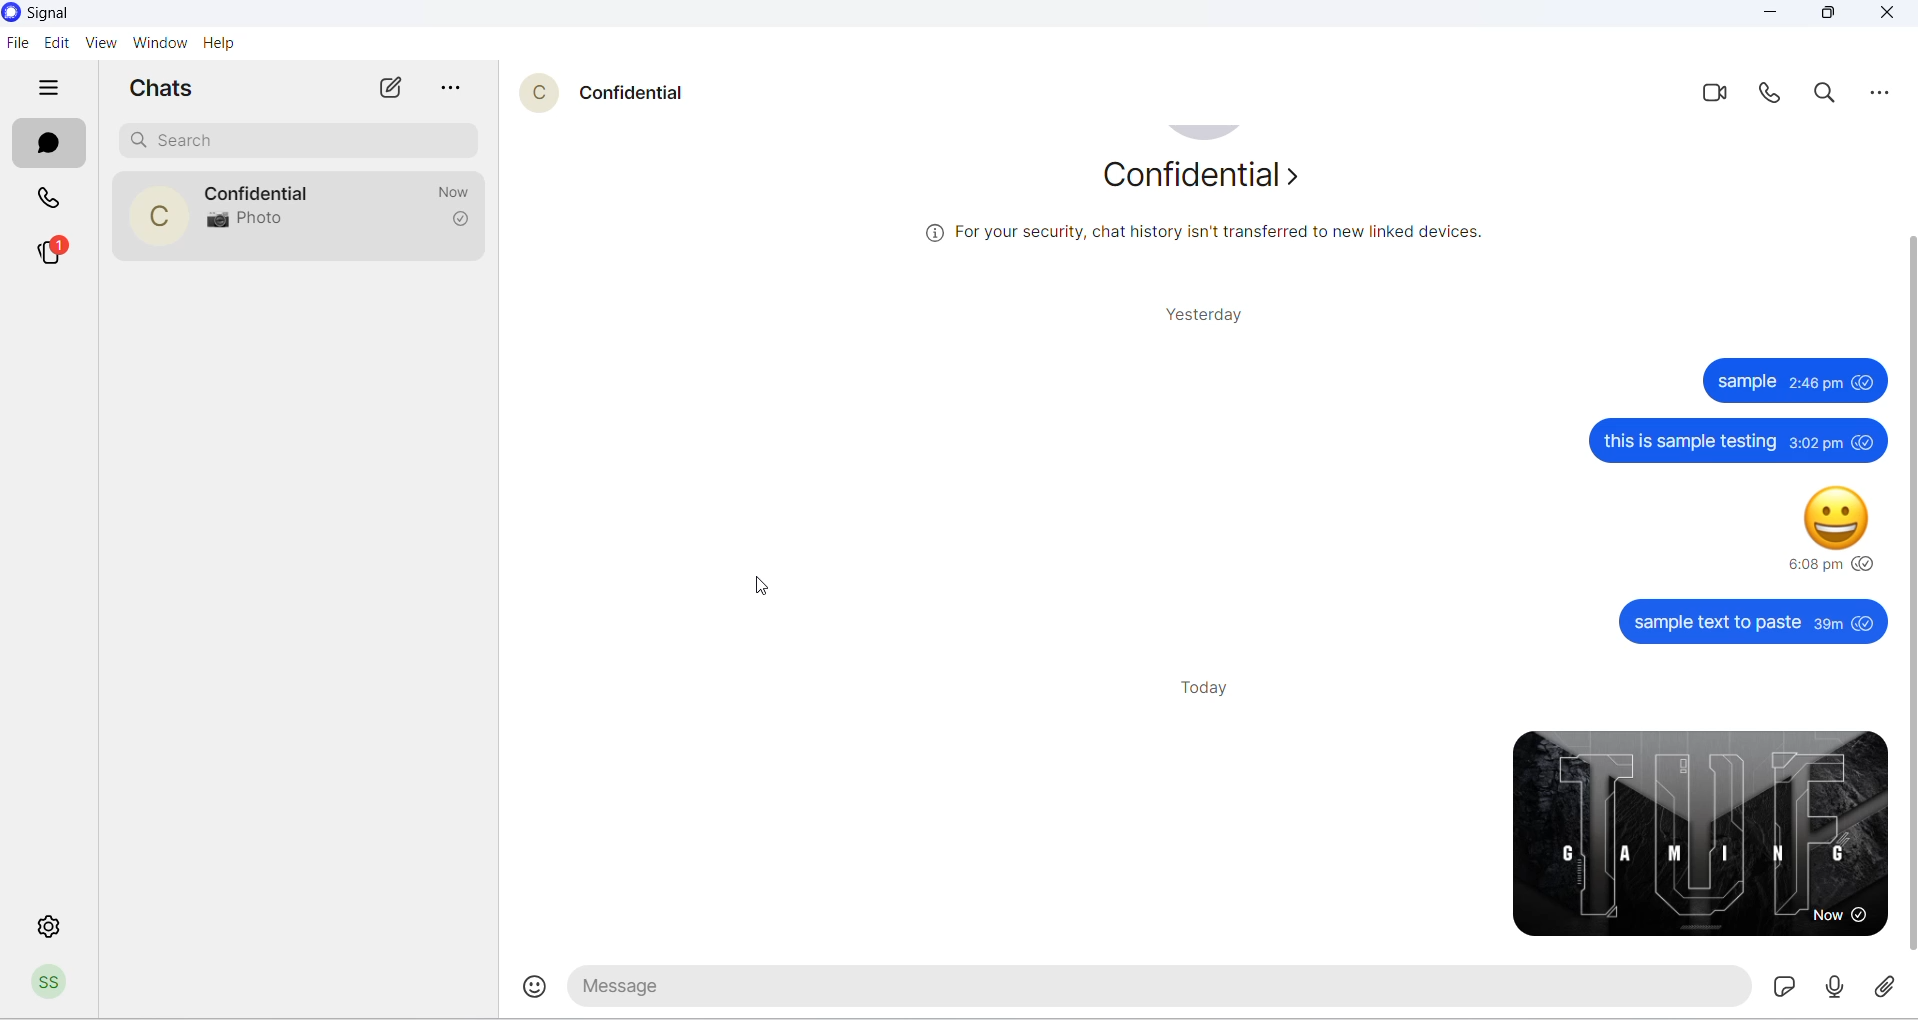 Image resolution: width=1918 pixels, height=1020 pixels. I want to click on today heading, so click(1208, 691).